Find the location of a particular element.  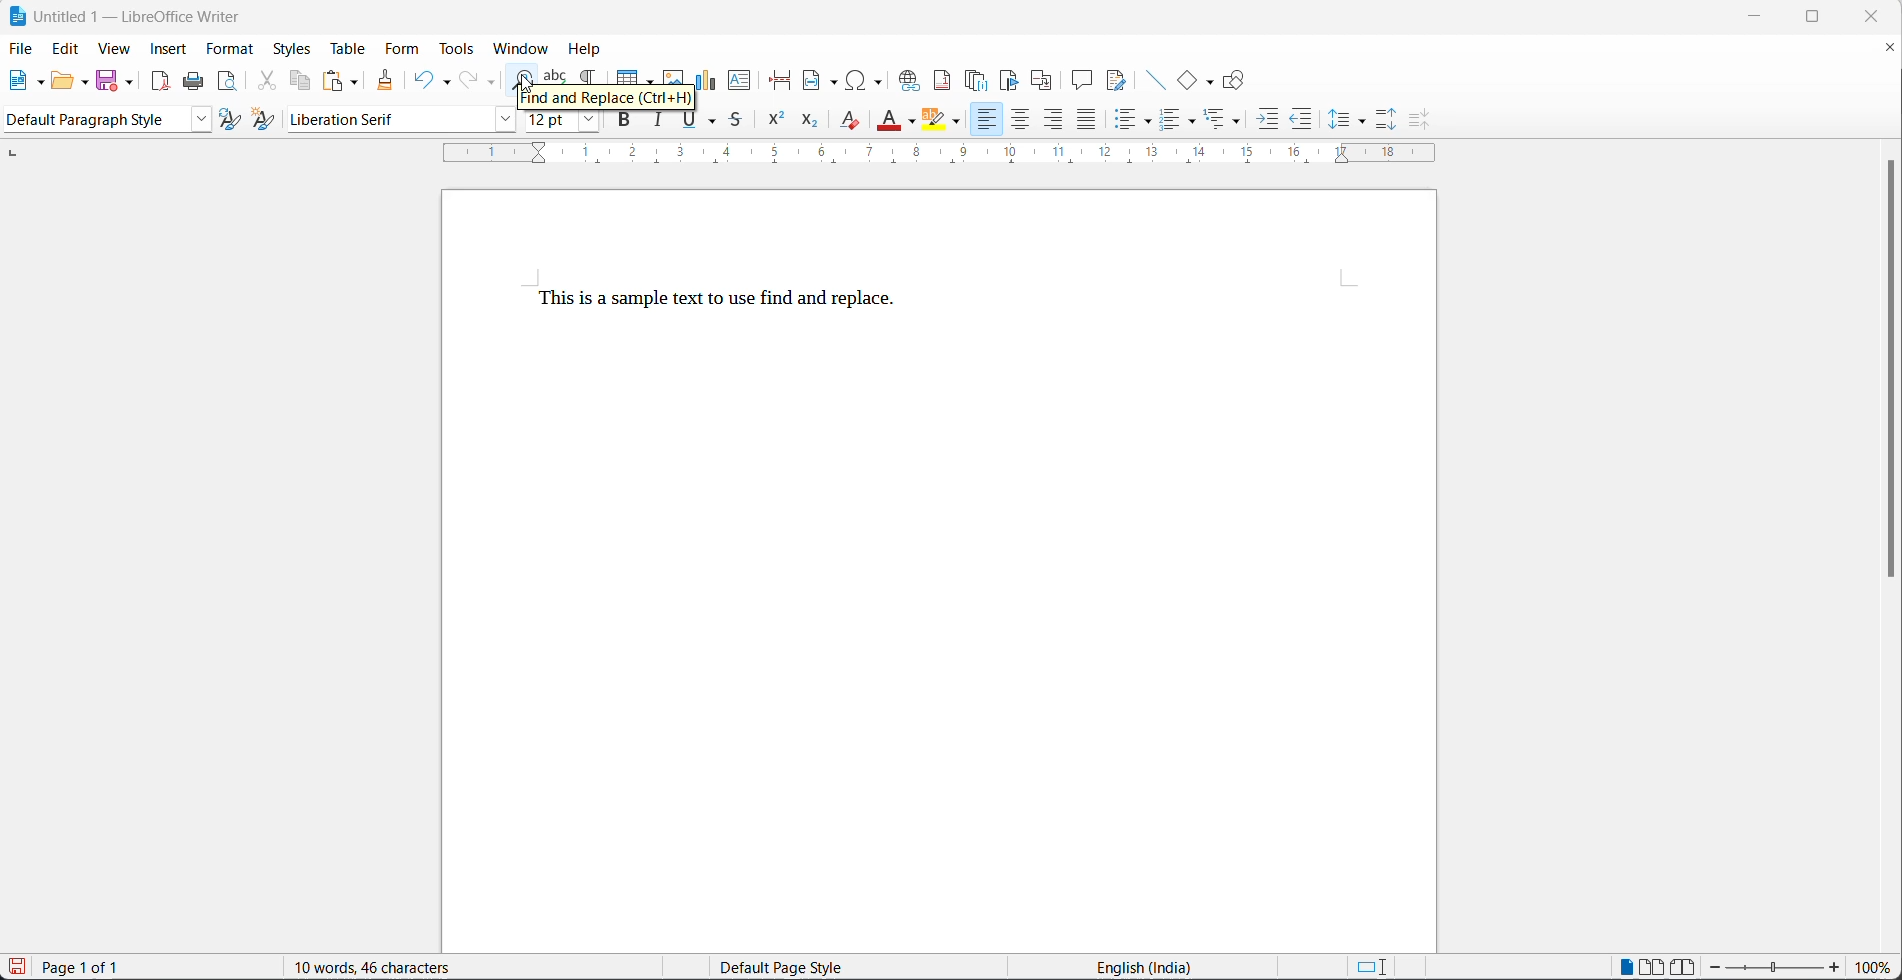

font name options is located at coordinates (501, 120).